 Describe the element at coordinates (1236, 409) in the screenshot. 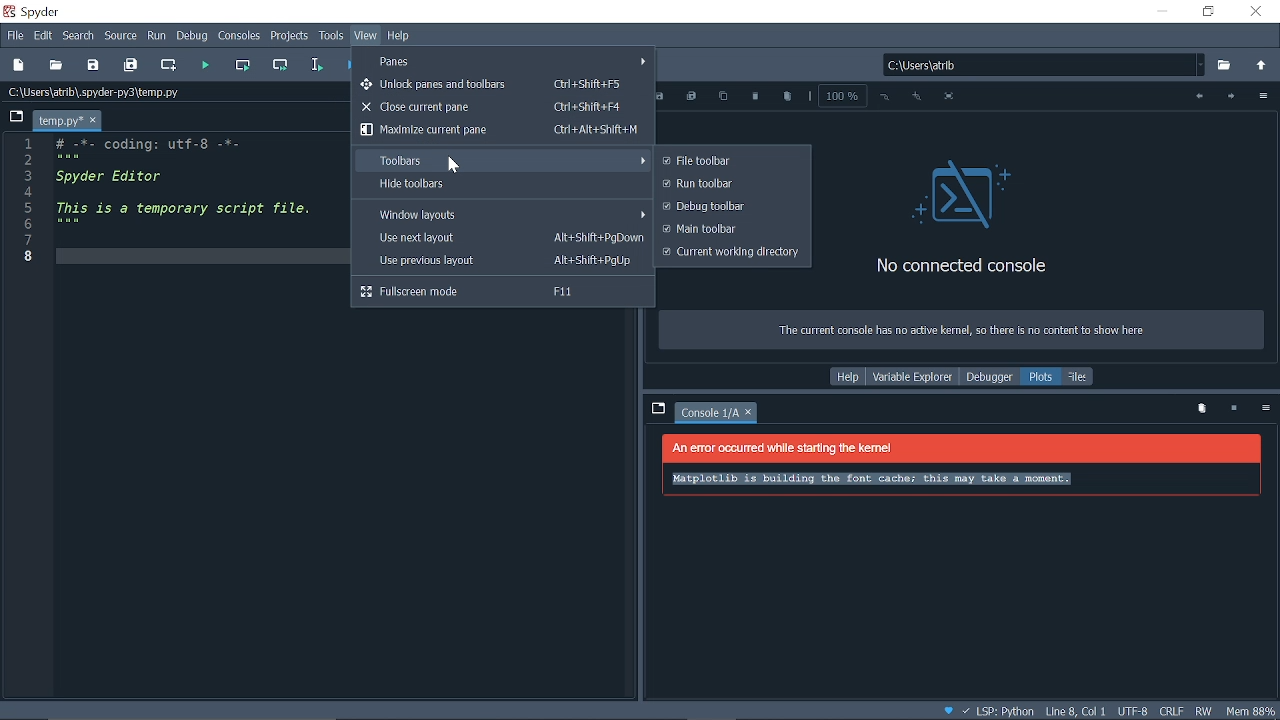

I see `Input kernel` at that location.